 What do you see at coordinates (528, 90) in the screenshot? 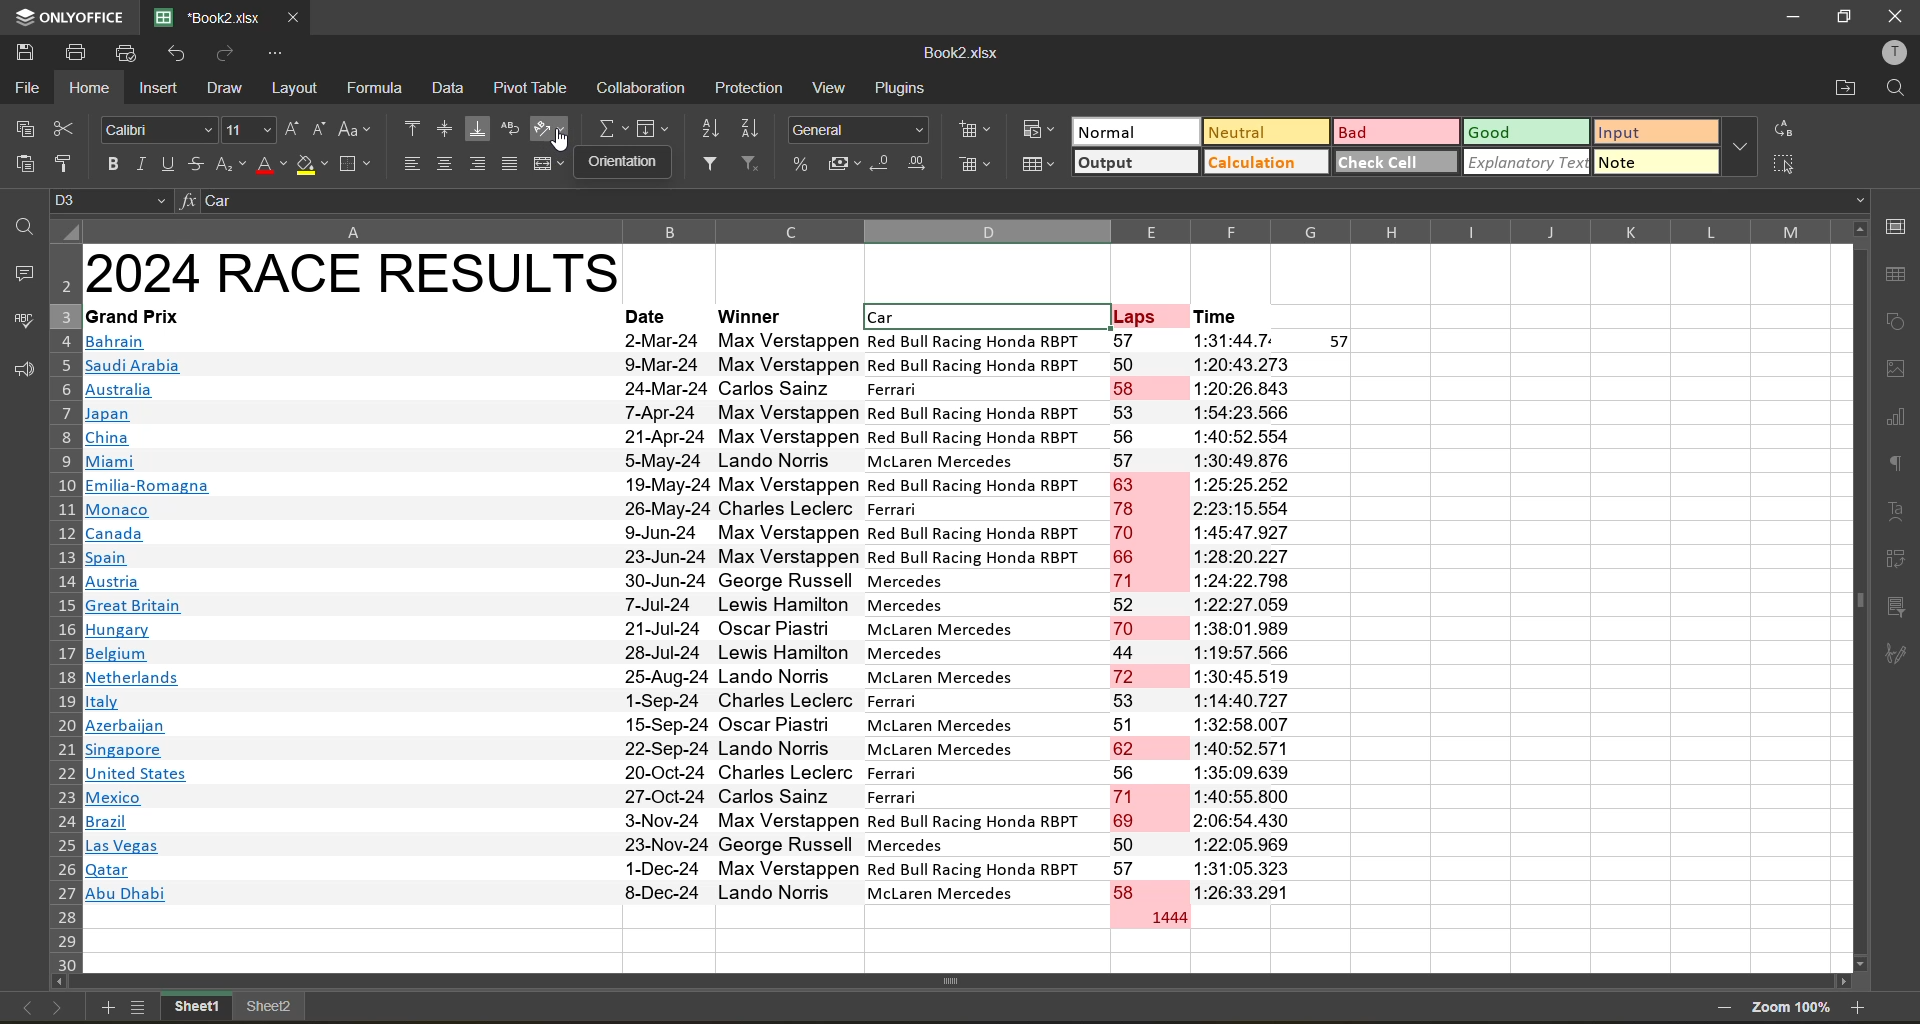
I see `pivot table` at bounding box center [528, 90].